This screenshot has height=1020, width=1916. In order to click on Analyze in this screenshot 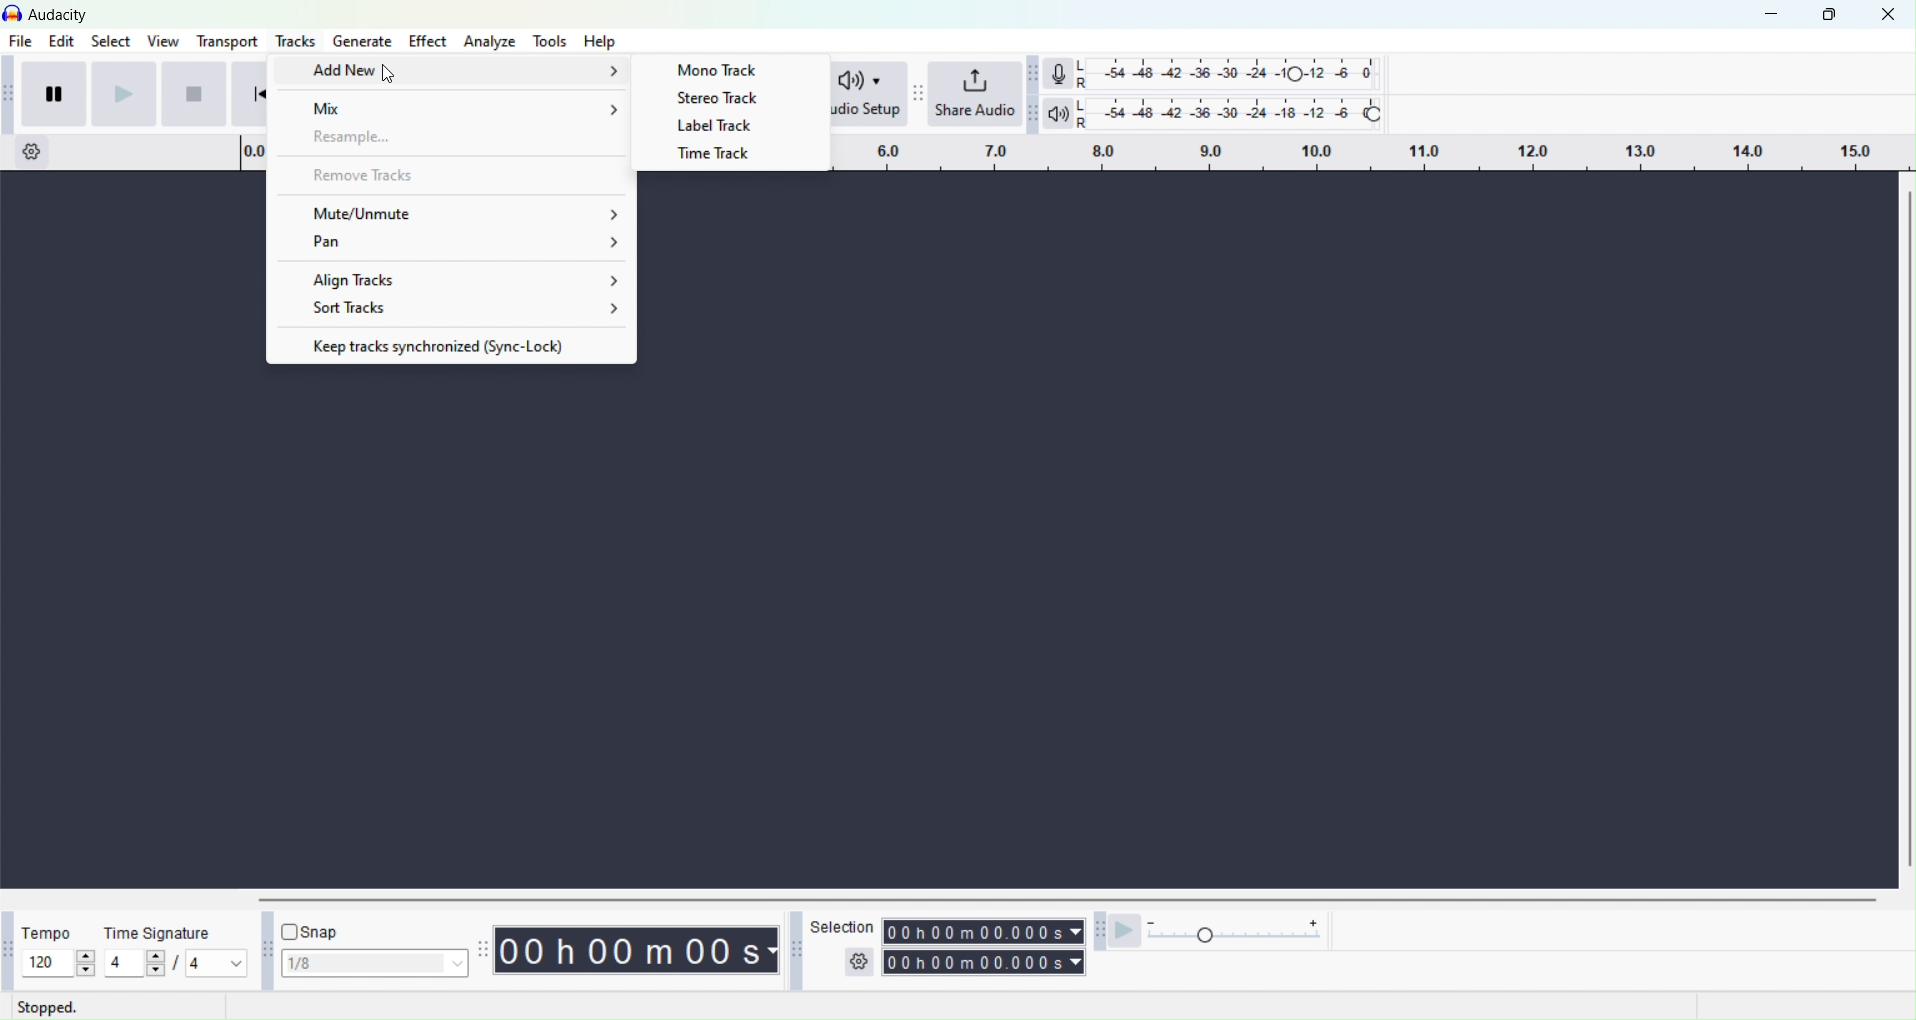, I will do `click(490, 40)`.